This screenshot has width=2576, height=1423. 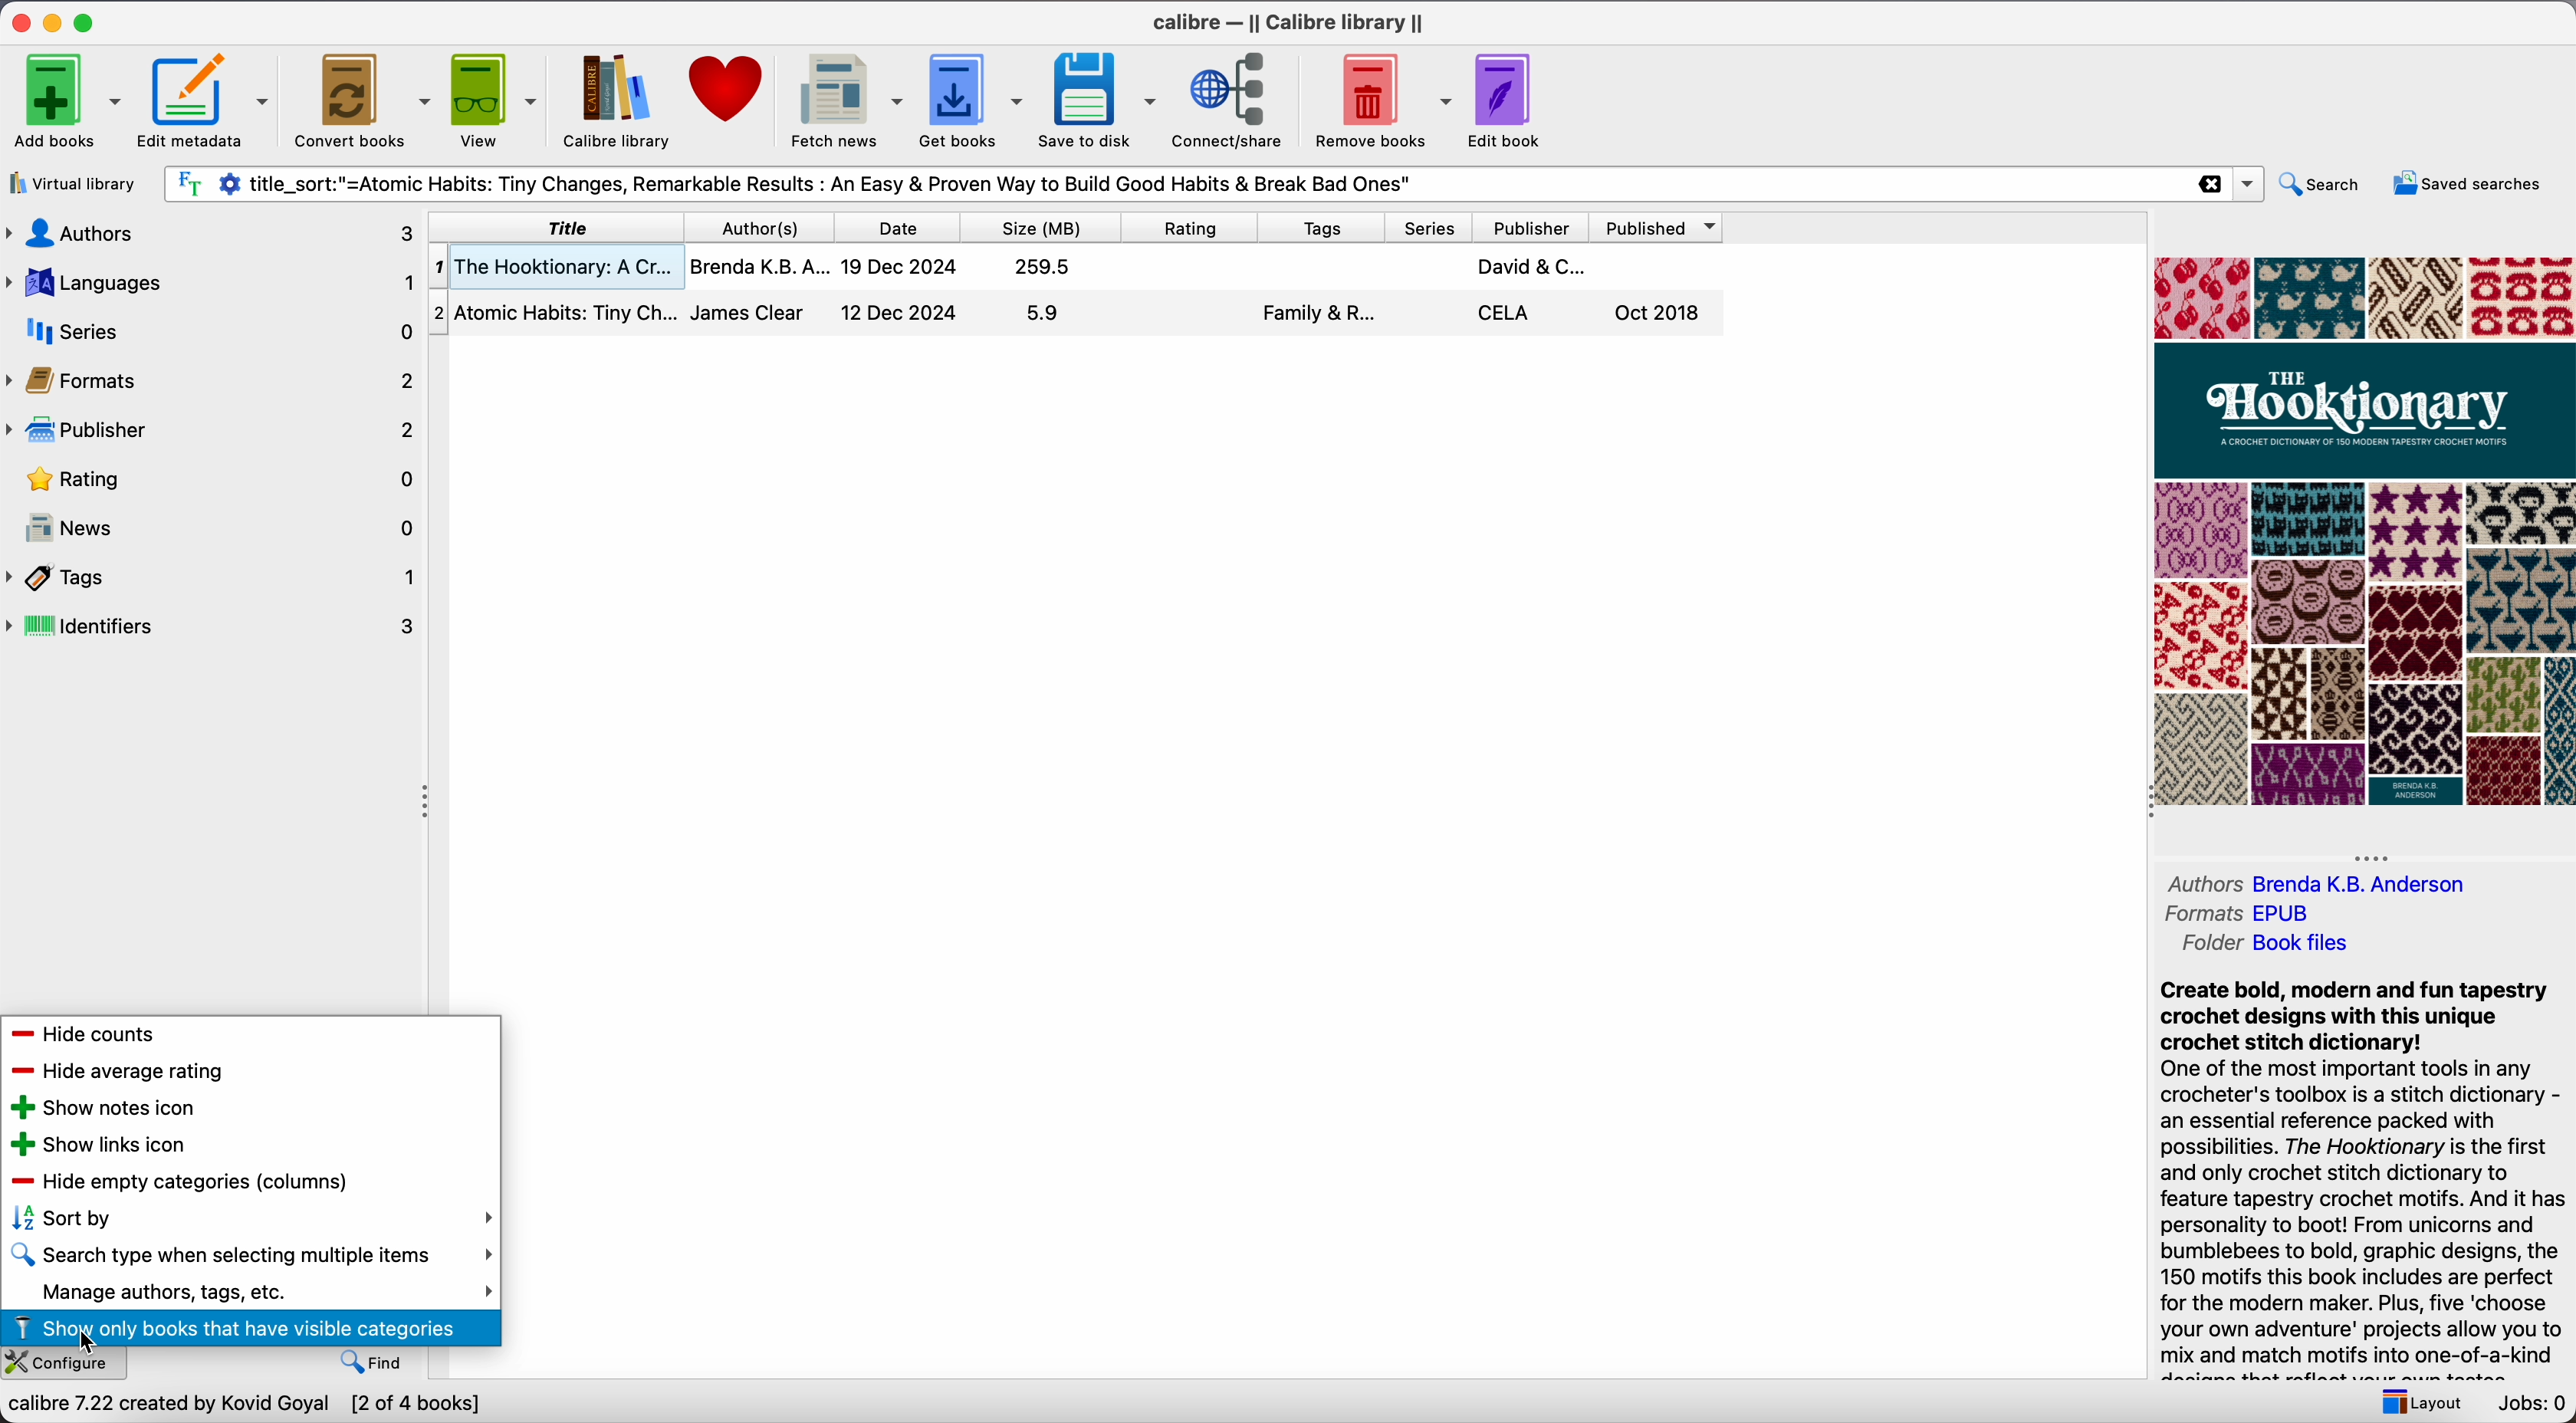 I want to click on search type, so click(x=249, y=1257).